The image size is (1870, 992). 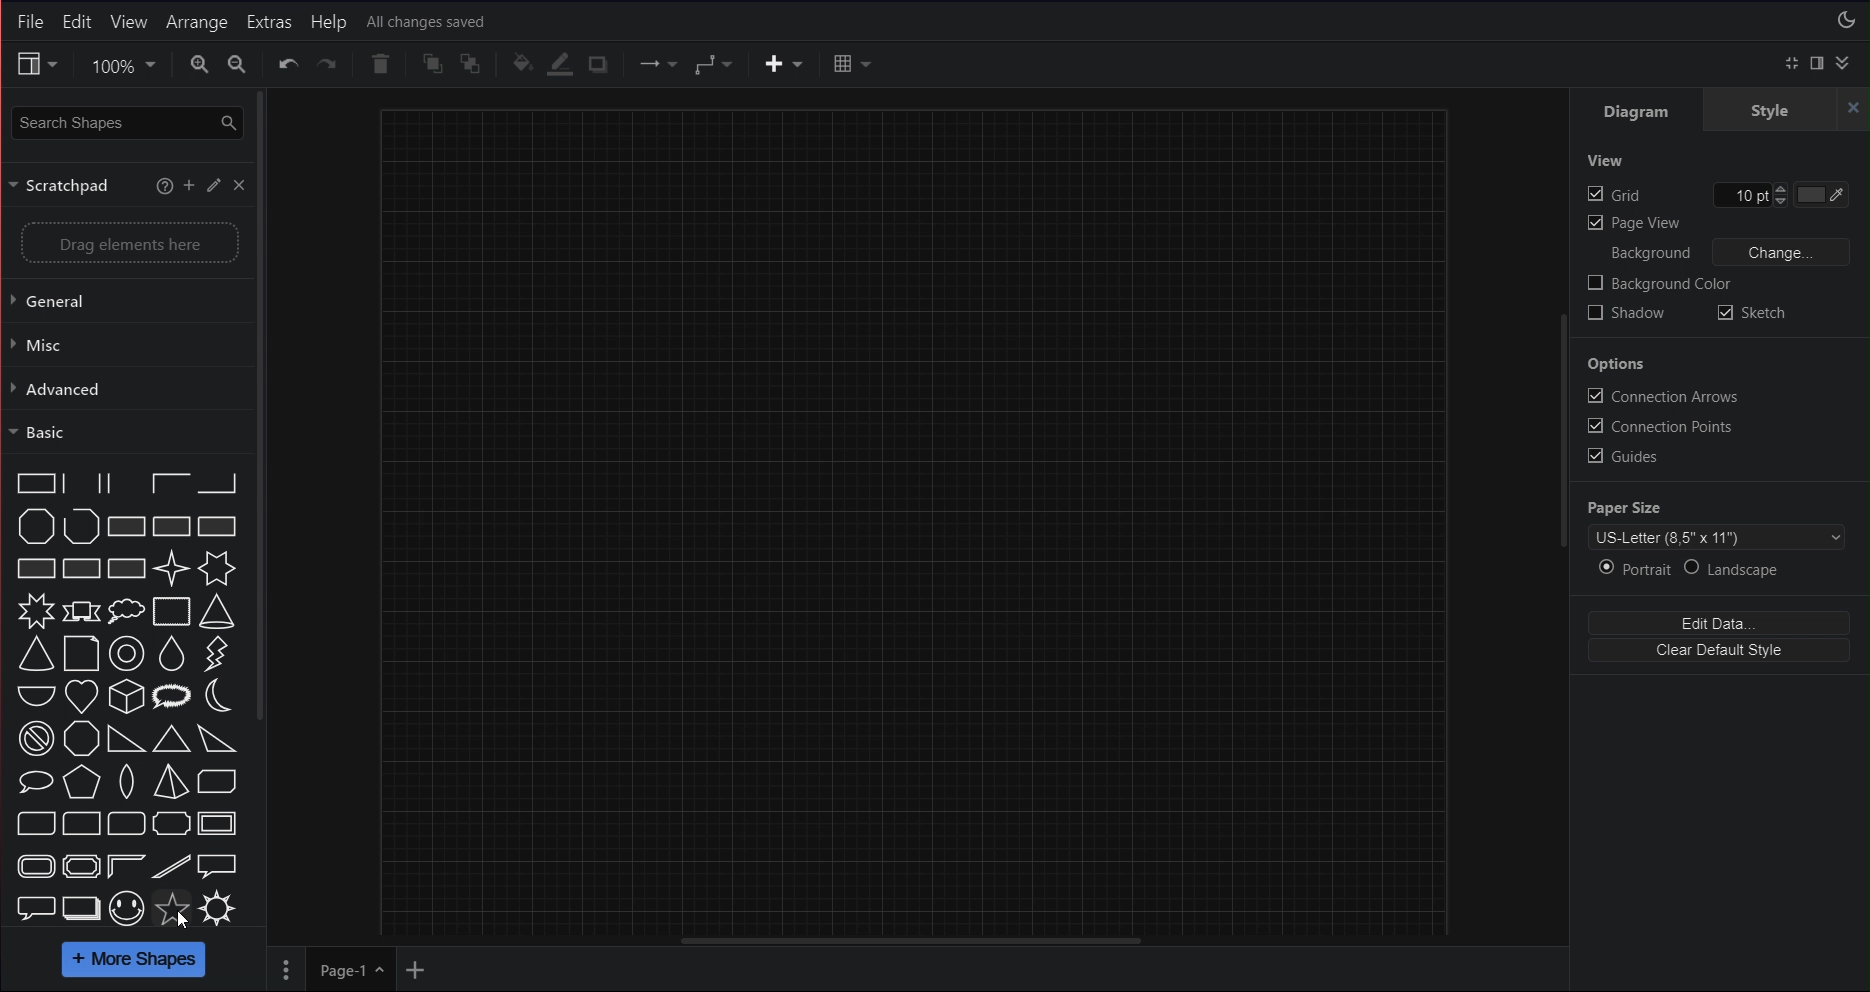 What do you see at coordinates (172, 738) in the screenshot?
I see `acute triangle` at bounding box center [172, 738].